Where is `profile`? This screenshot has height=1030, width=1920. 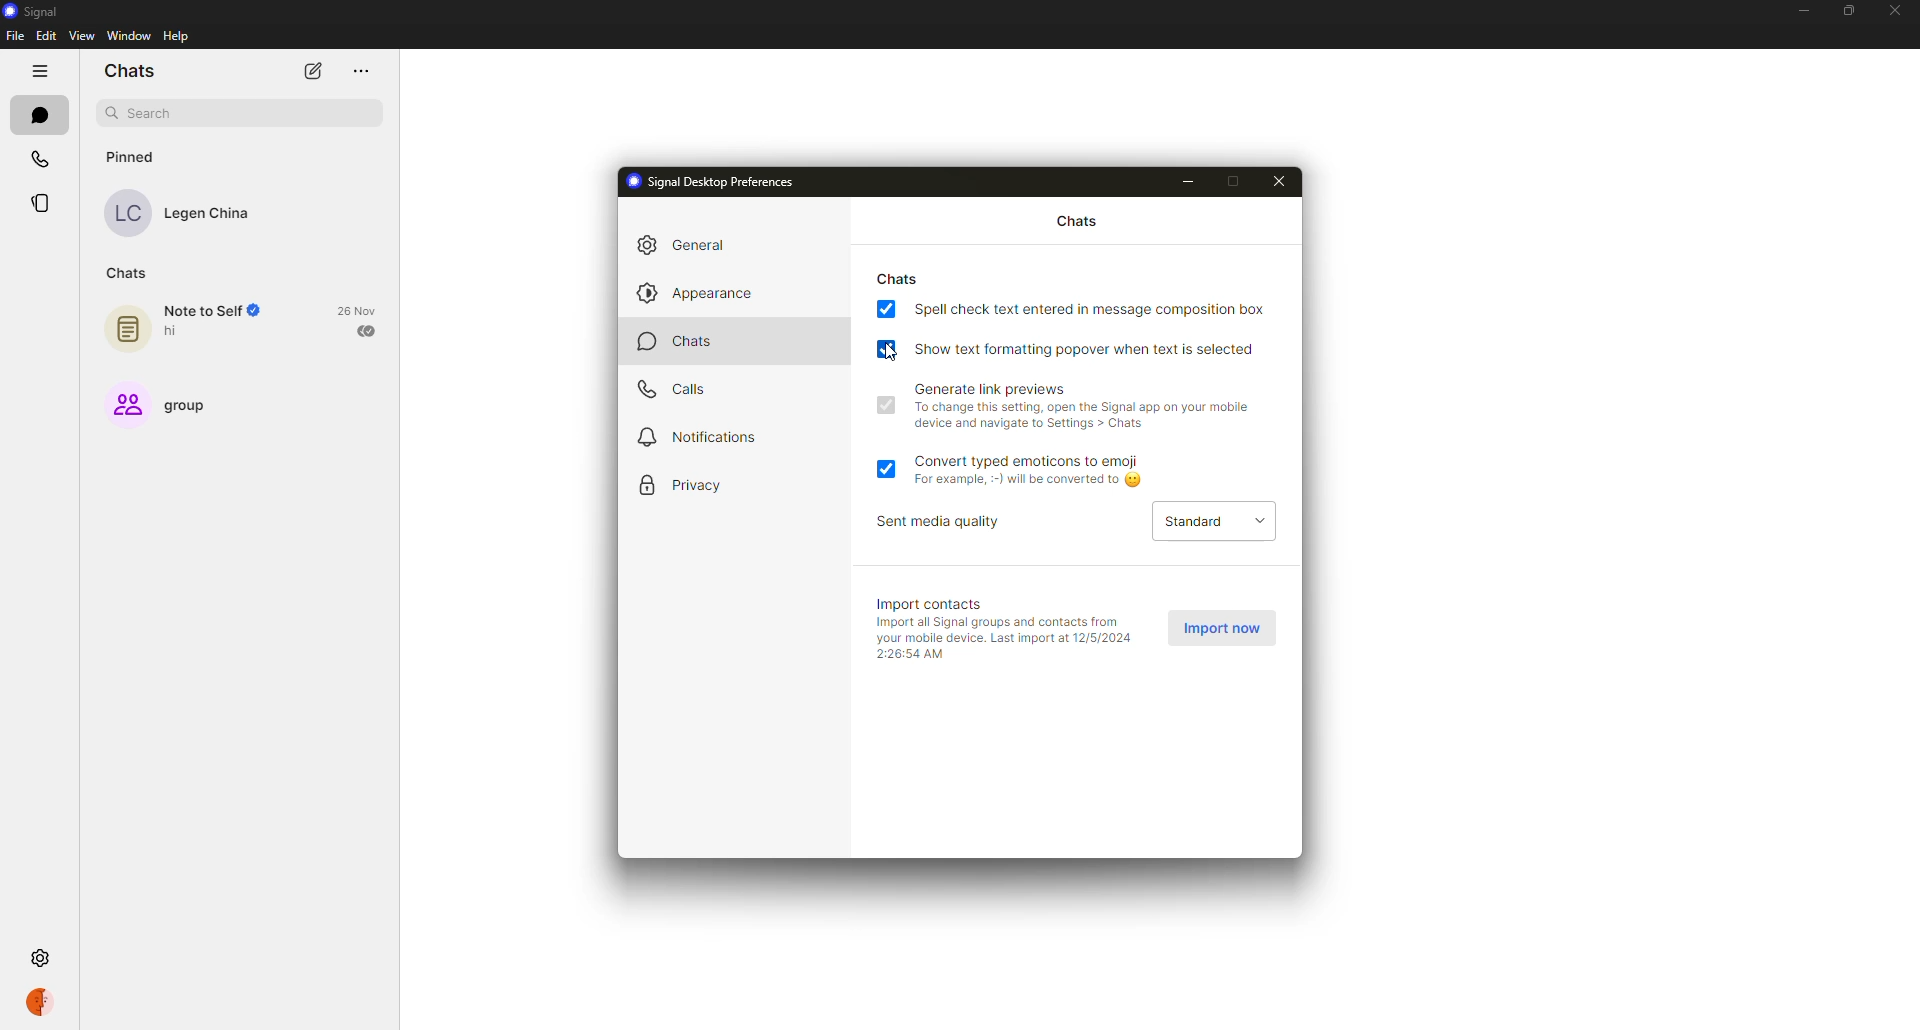
profile is located at coordinates (38, 1001).